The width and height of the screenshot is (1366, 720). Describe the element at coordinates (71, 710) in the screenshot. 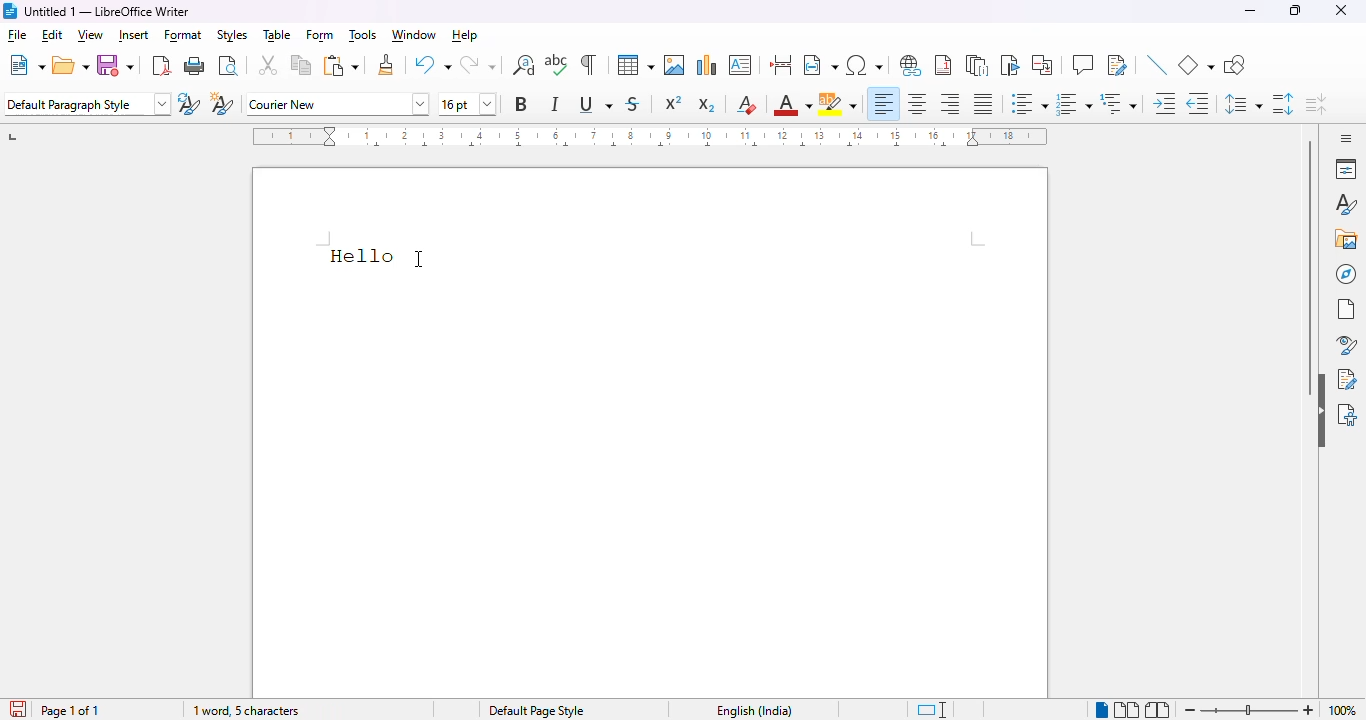

I see `page of 1 of 1` at that location.